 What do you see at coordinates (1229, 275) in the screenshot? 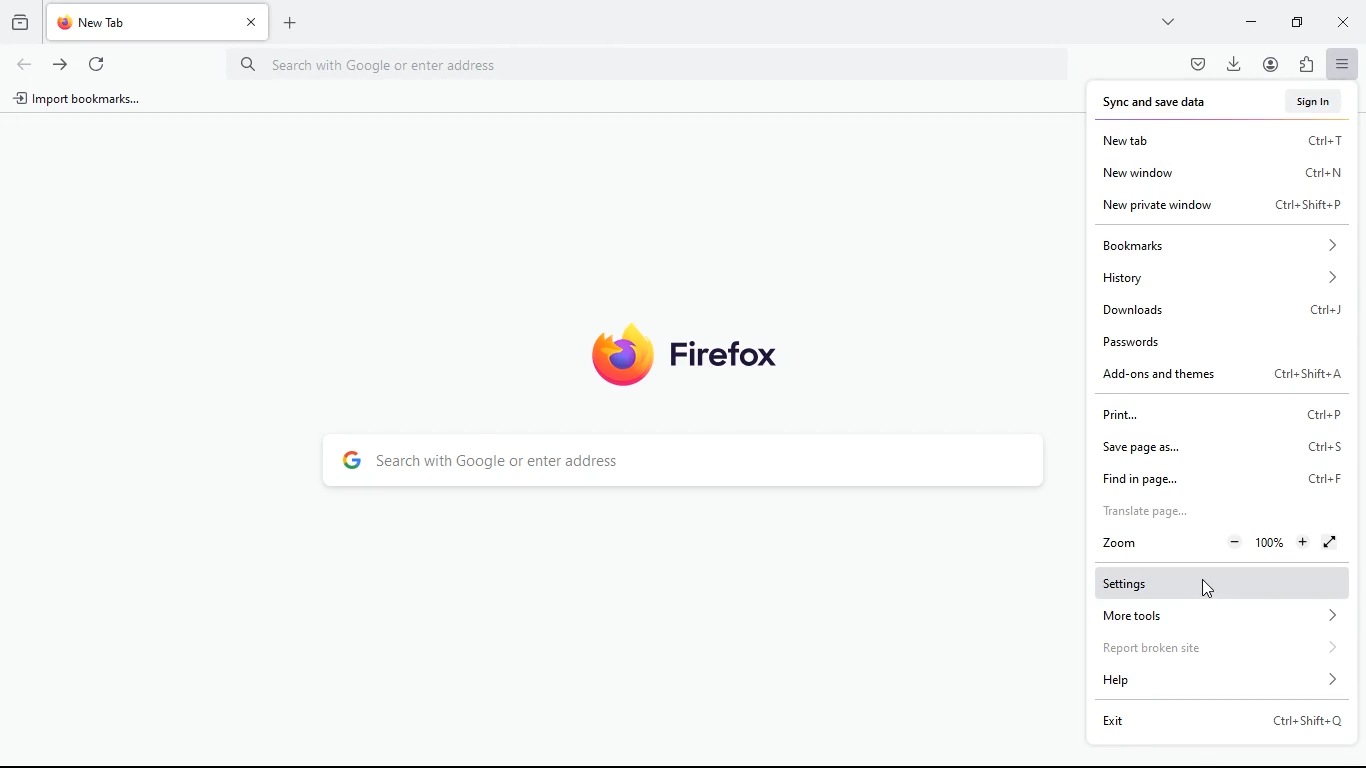
I see `history` at bounding box center [1229, 275].